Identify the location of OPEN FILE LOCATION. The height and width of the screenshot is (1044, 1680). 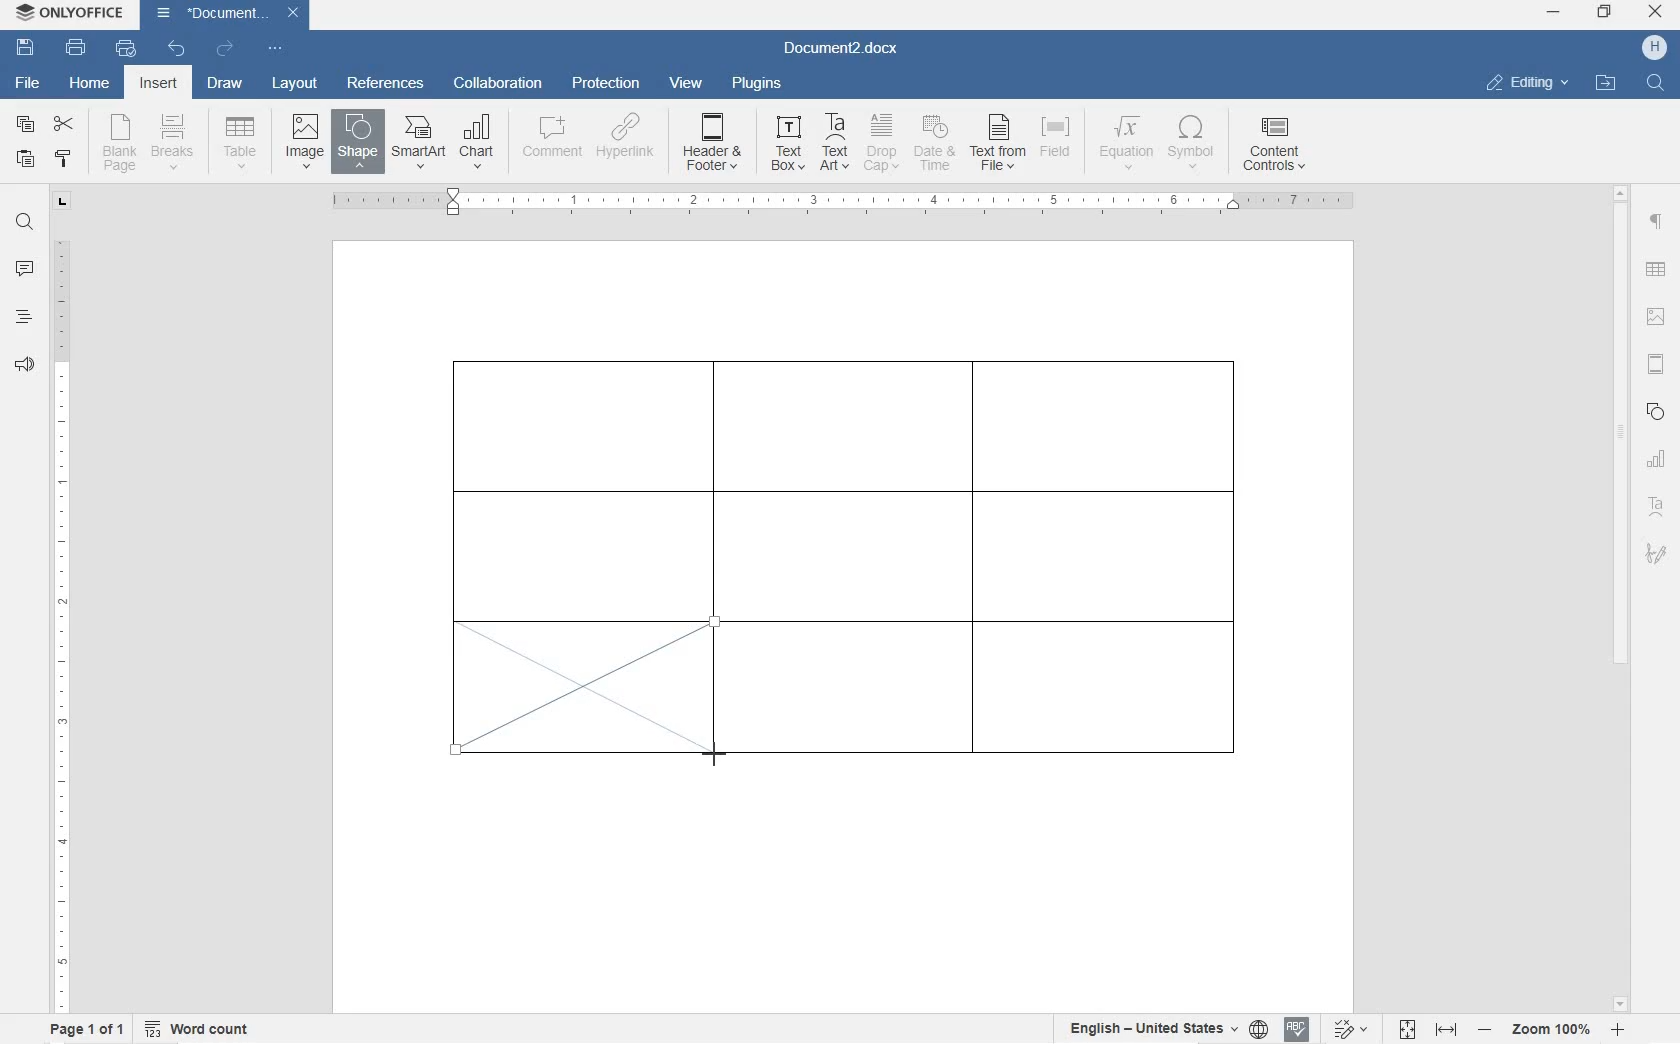
(1608, 84).